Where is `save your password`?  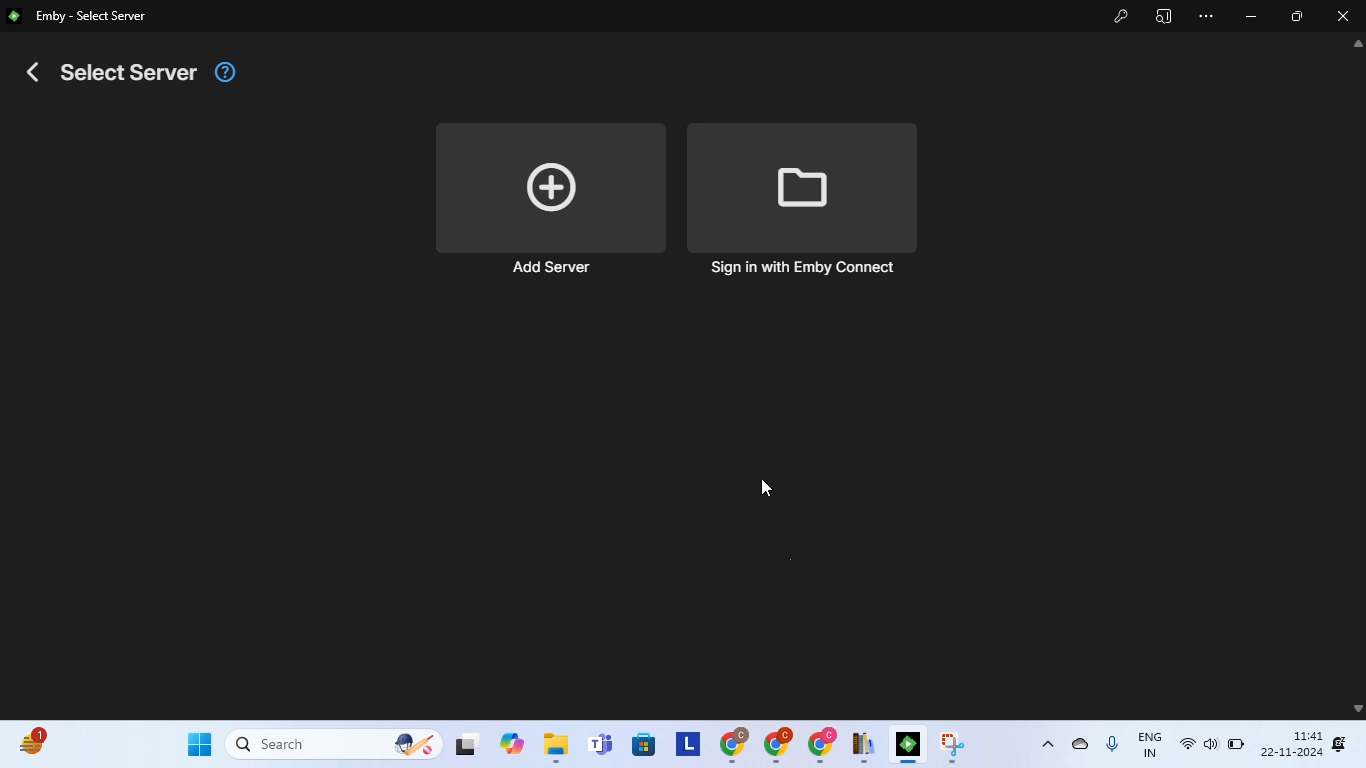
save your password is located at coordinates (1122, 15).